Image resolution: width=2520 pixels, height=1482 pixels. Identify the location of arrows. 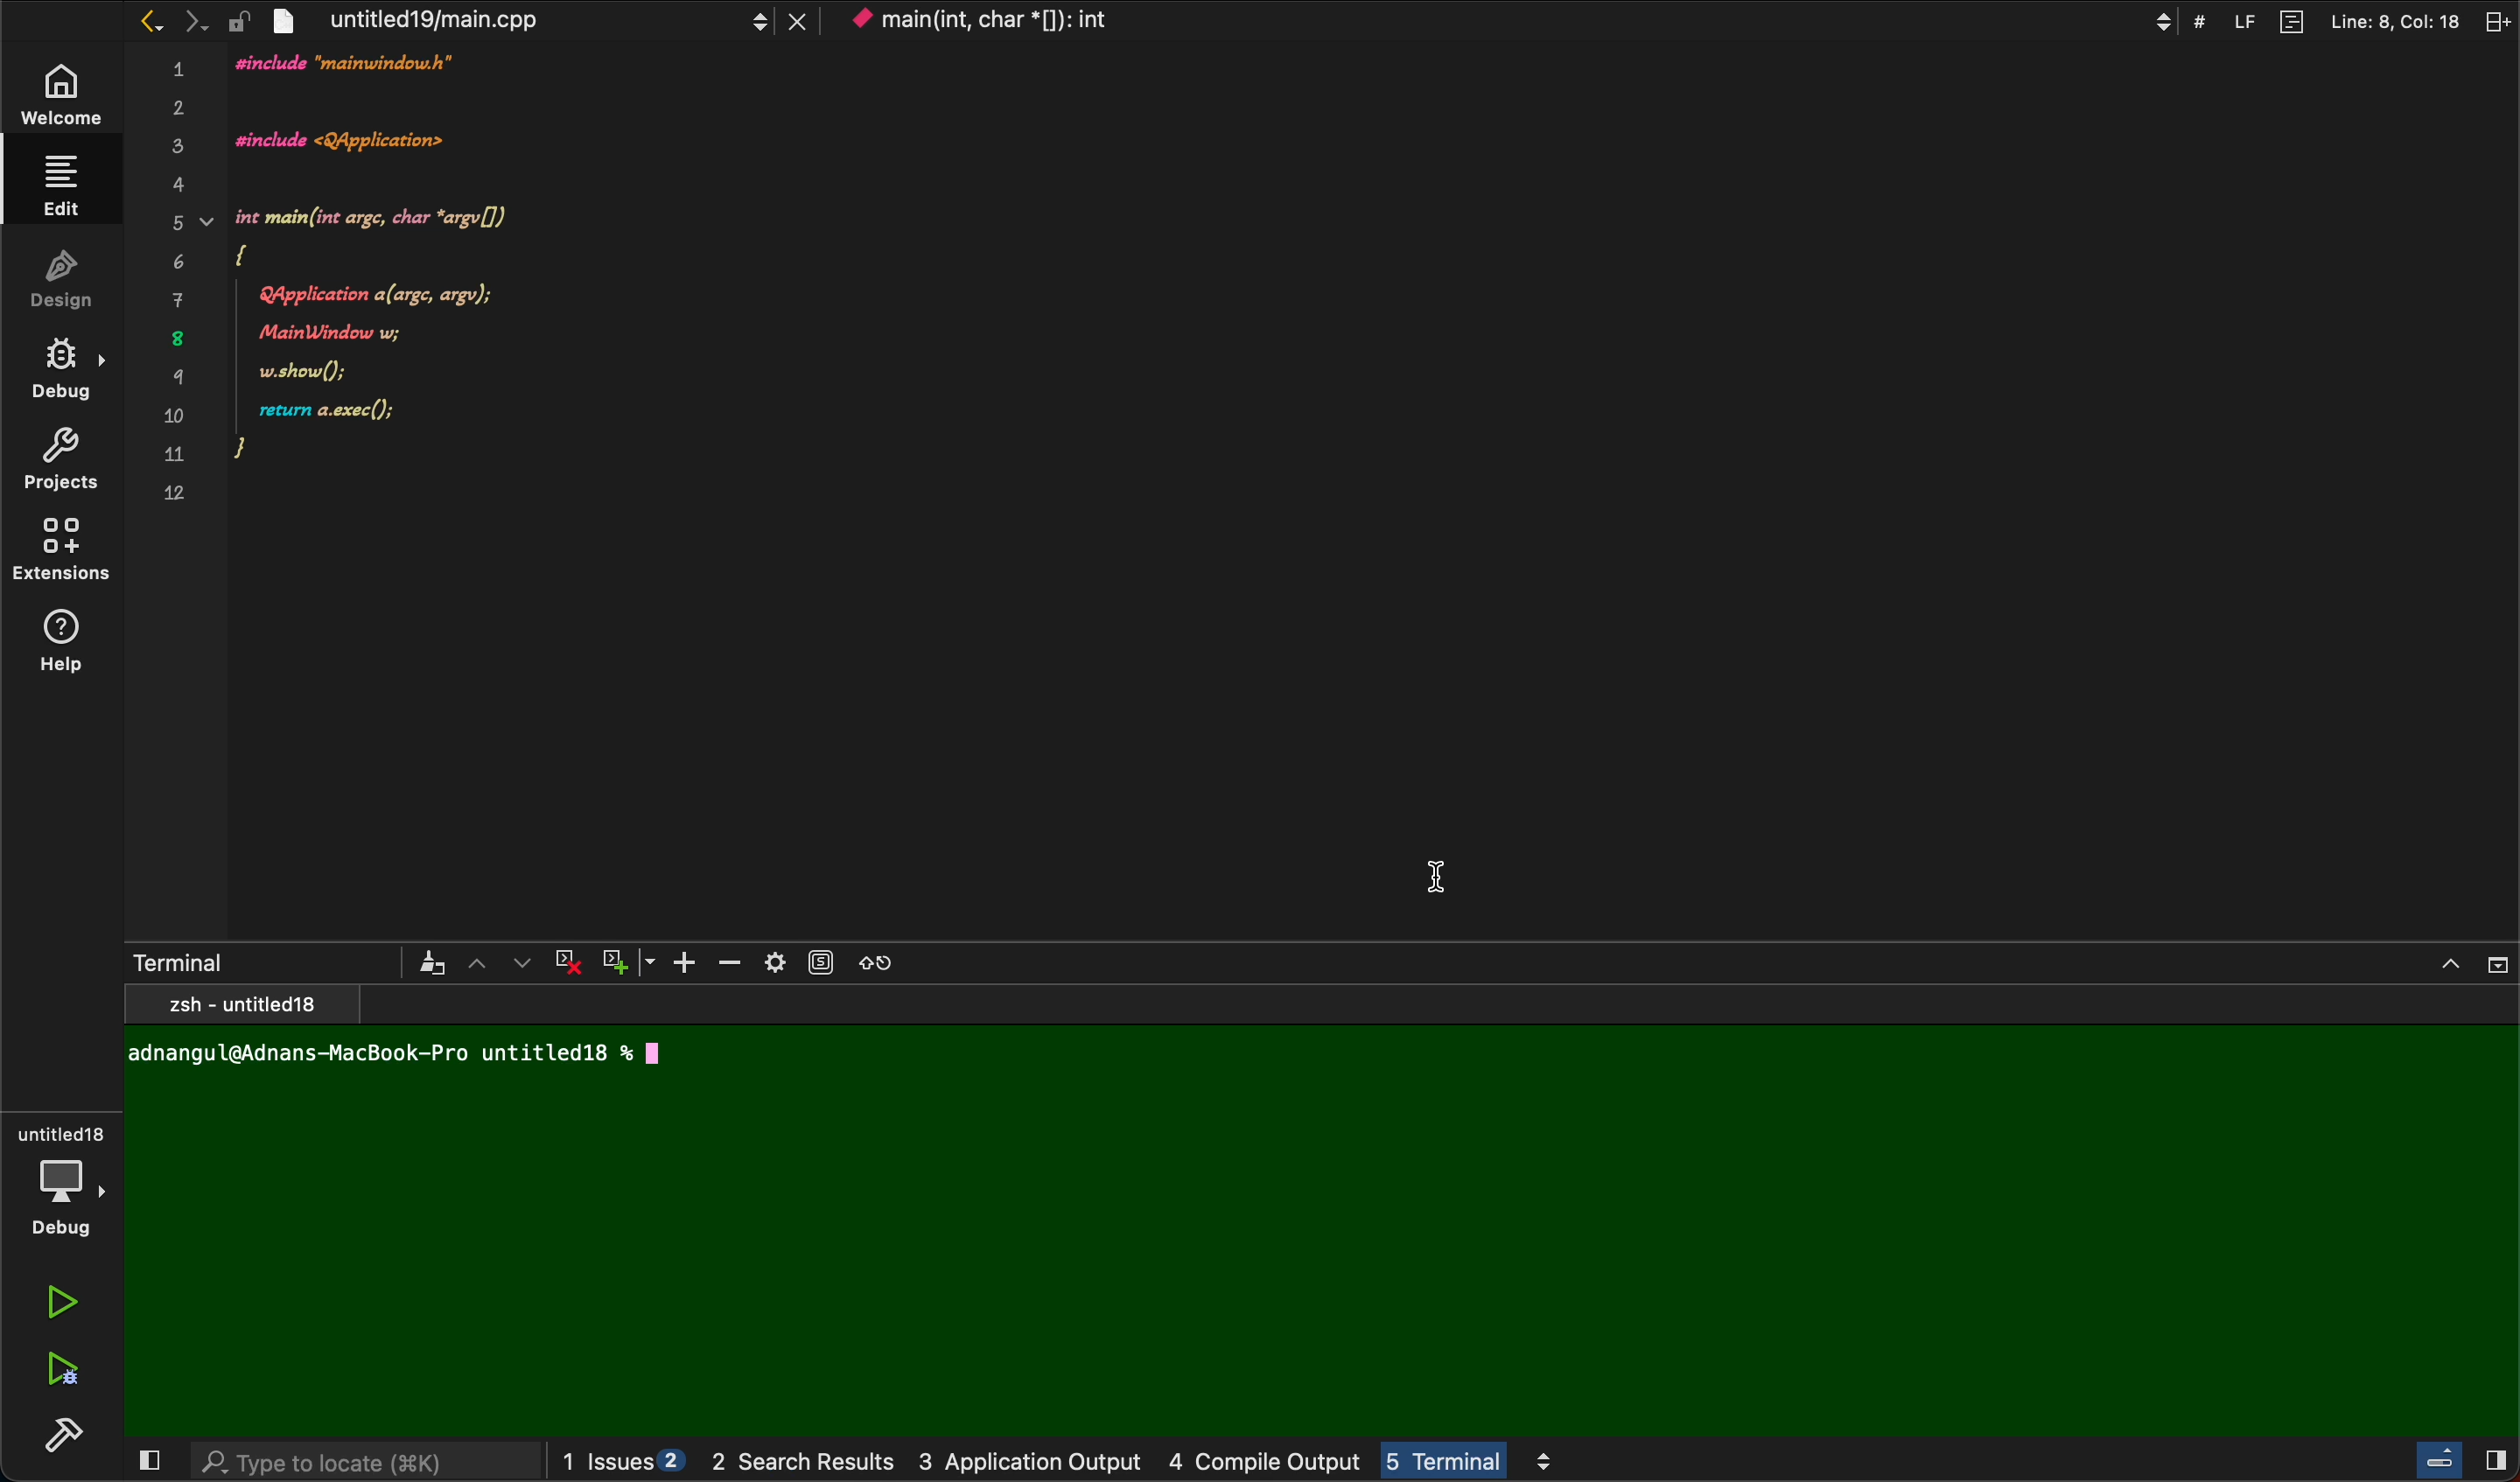
(497, 962).